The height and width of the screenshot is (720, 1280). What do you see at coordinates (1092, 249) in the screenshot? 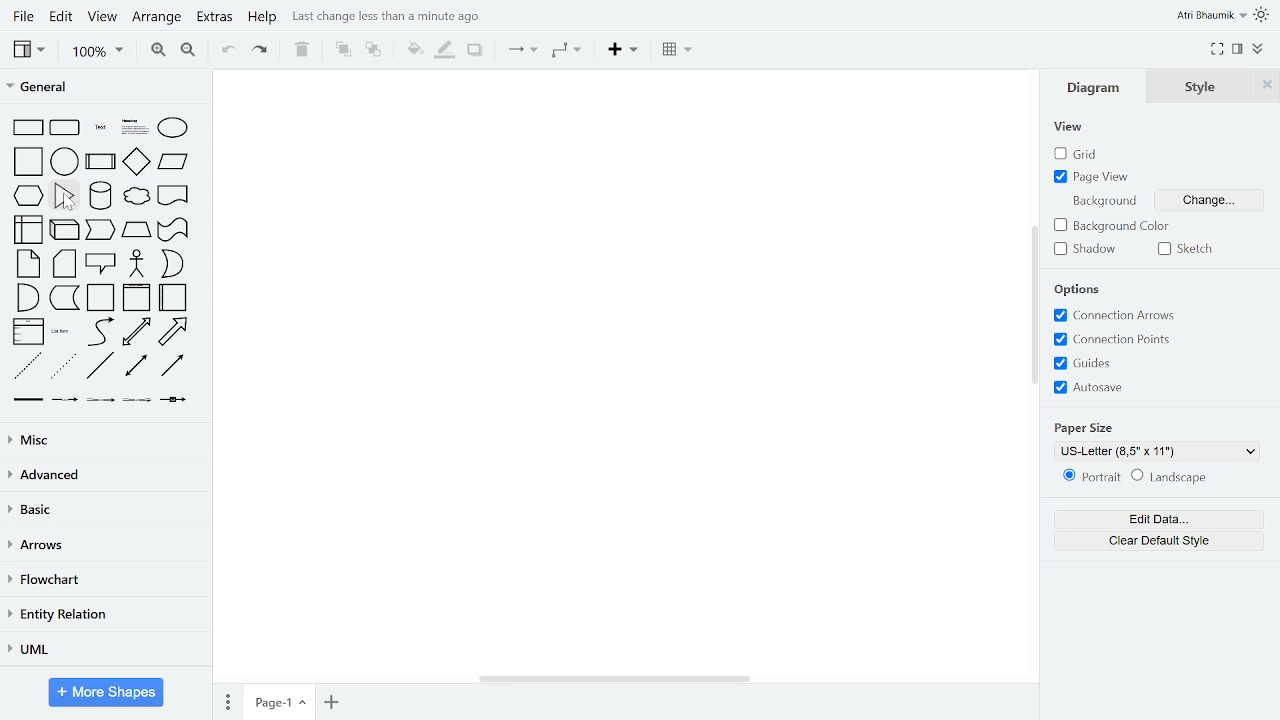
I see `shadow` at bounding box center [1092, 249].